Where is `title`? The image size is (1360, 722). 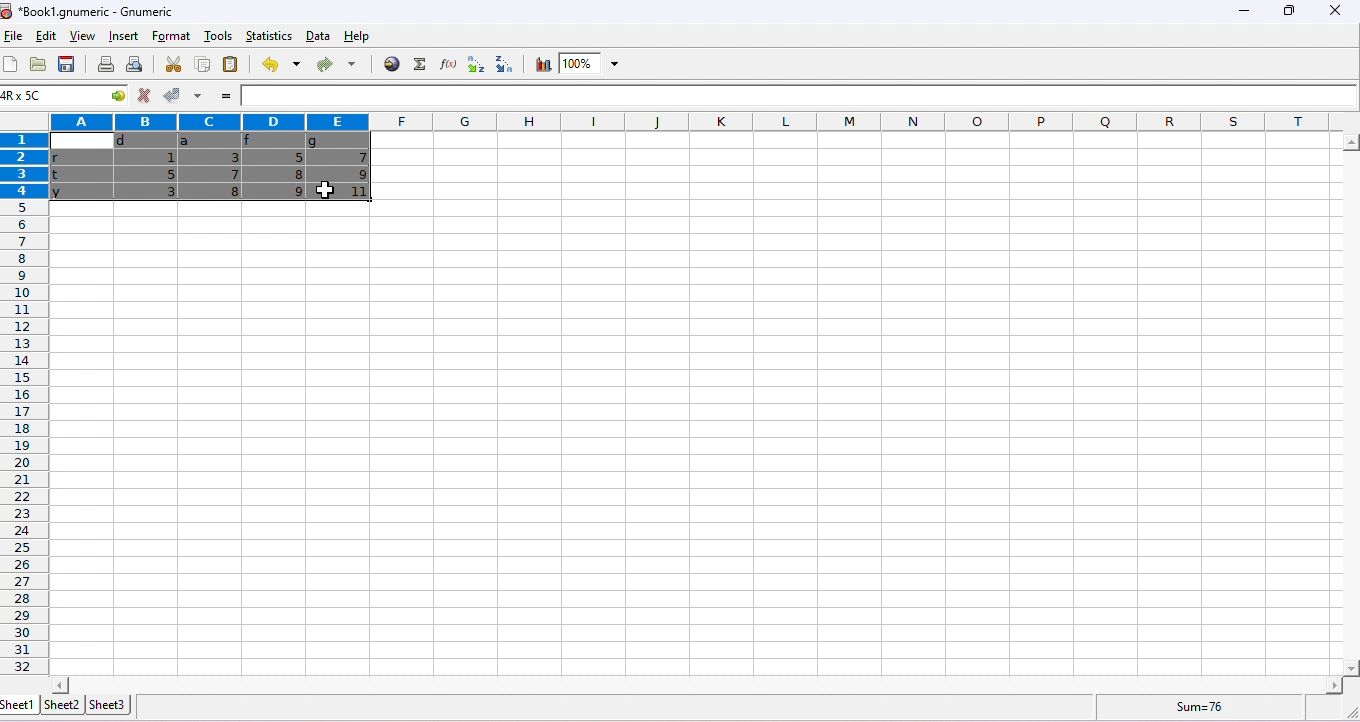
title is located at coordinates (90, 11).